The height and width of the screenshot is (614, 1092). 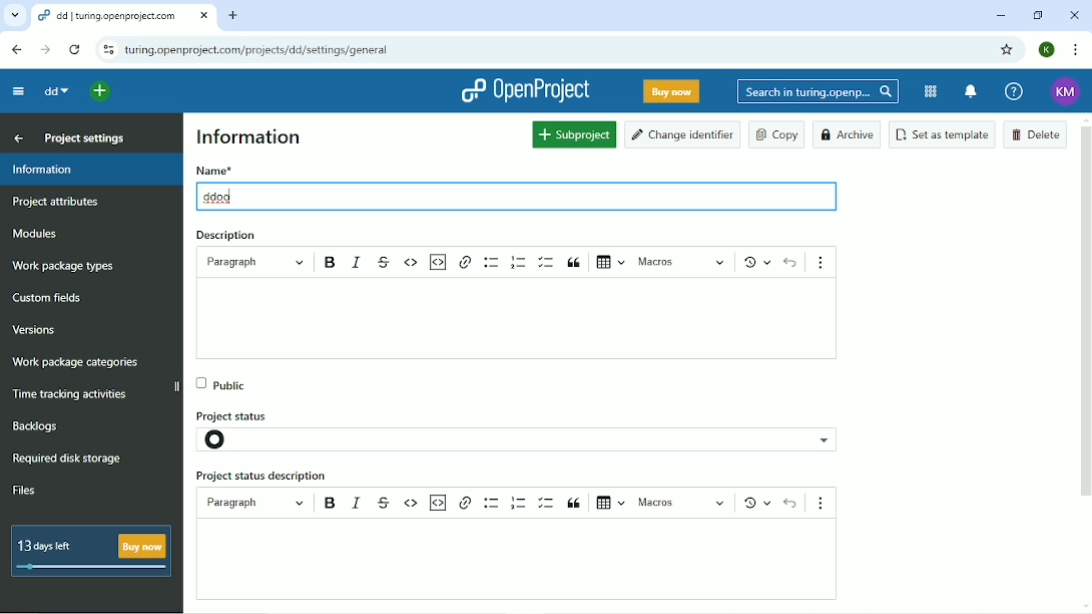 I want to click on Work package types, so click(x=64, y=266).